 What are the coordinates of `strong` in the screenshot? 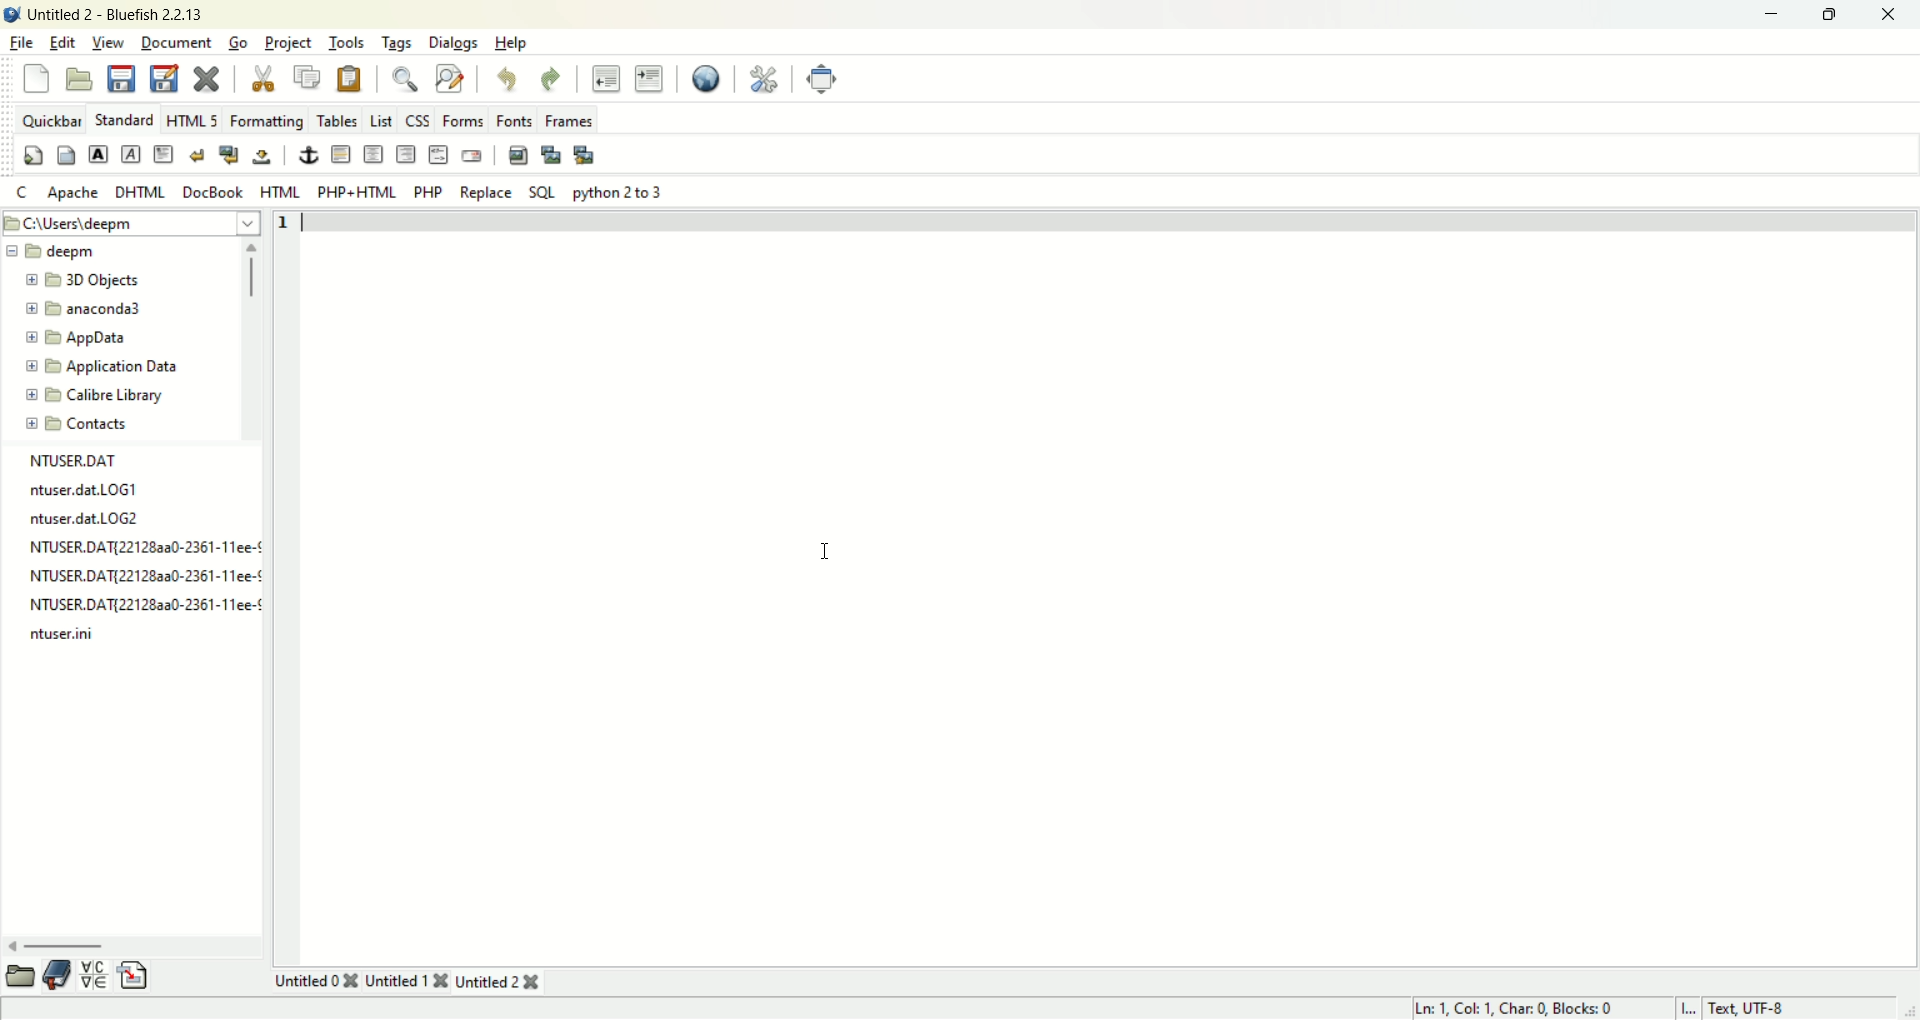 It's located at (98, 155).